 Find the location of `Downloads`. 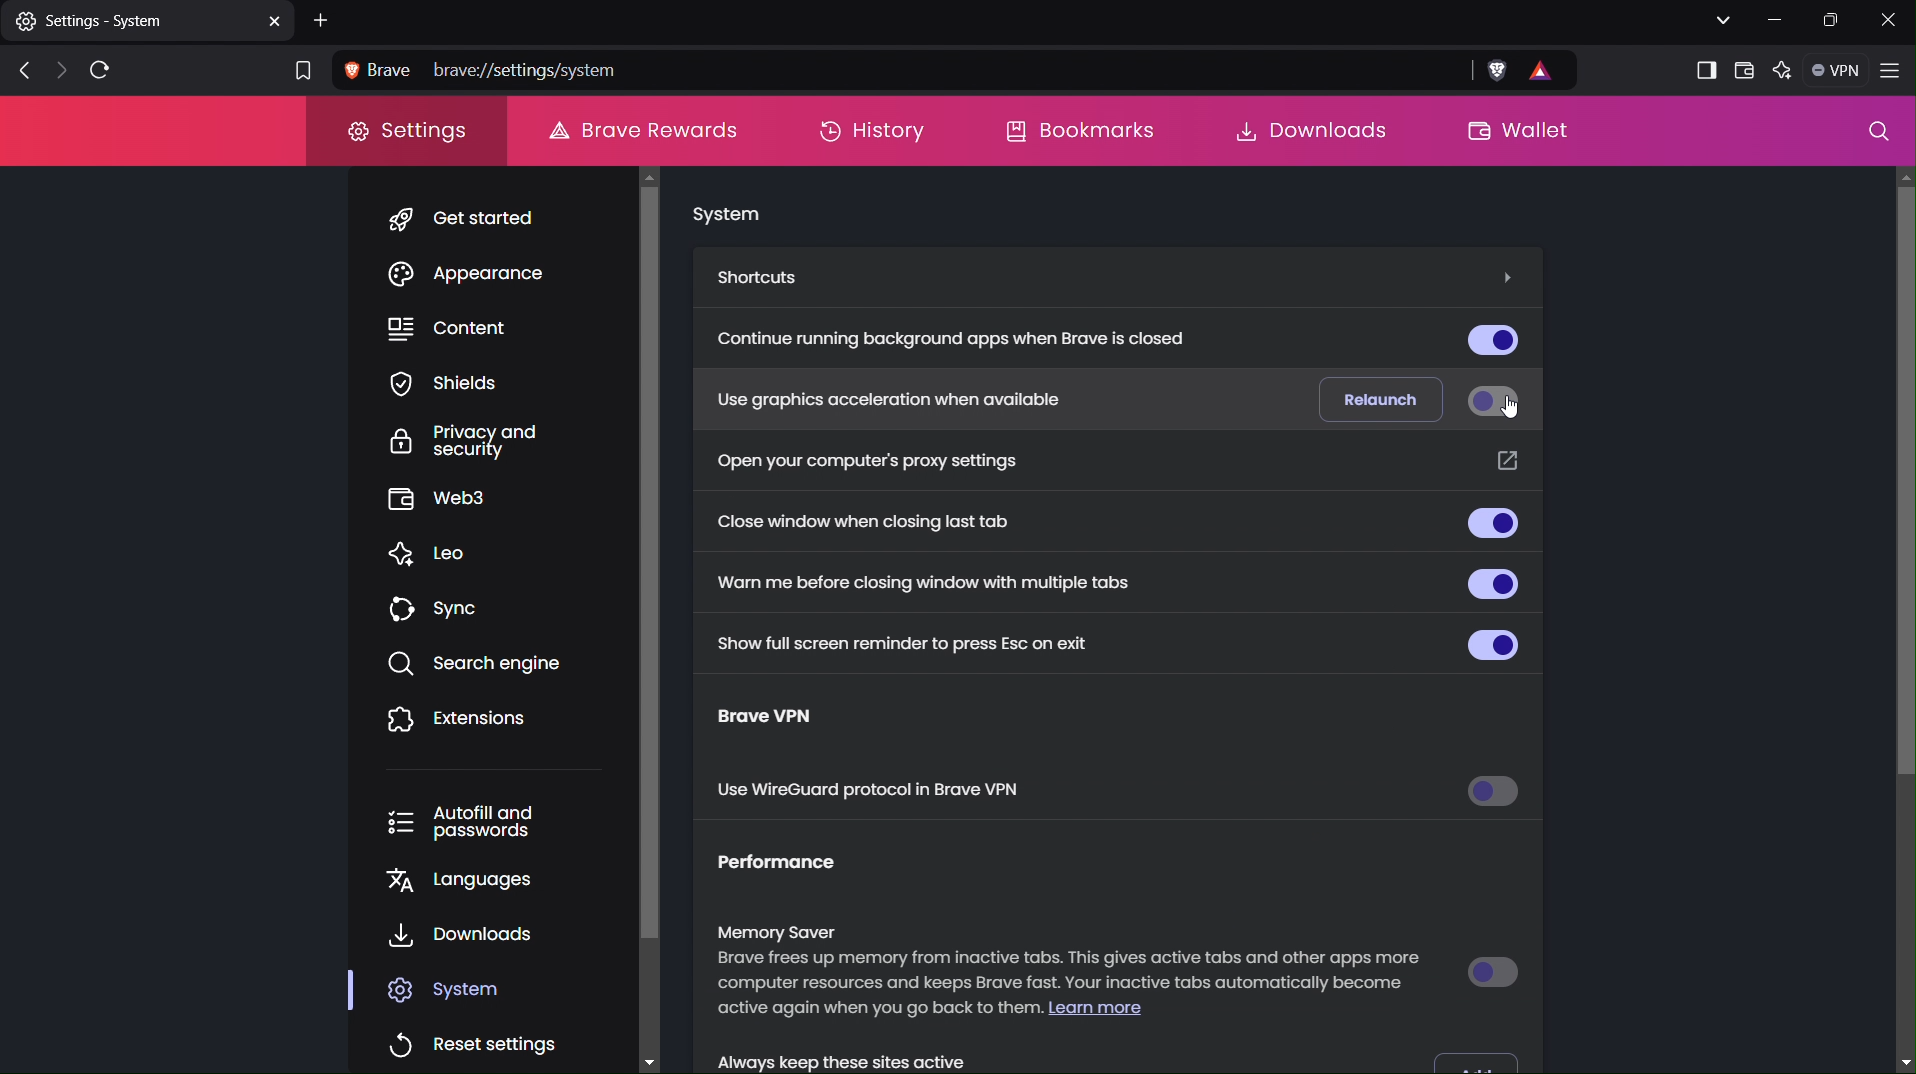

Downloads is located at coordinates (465, 937).